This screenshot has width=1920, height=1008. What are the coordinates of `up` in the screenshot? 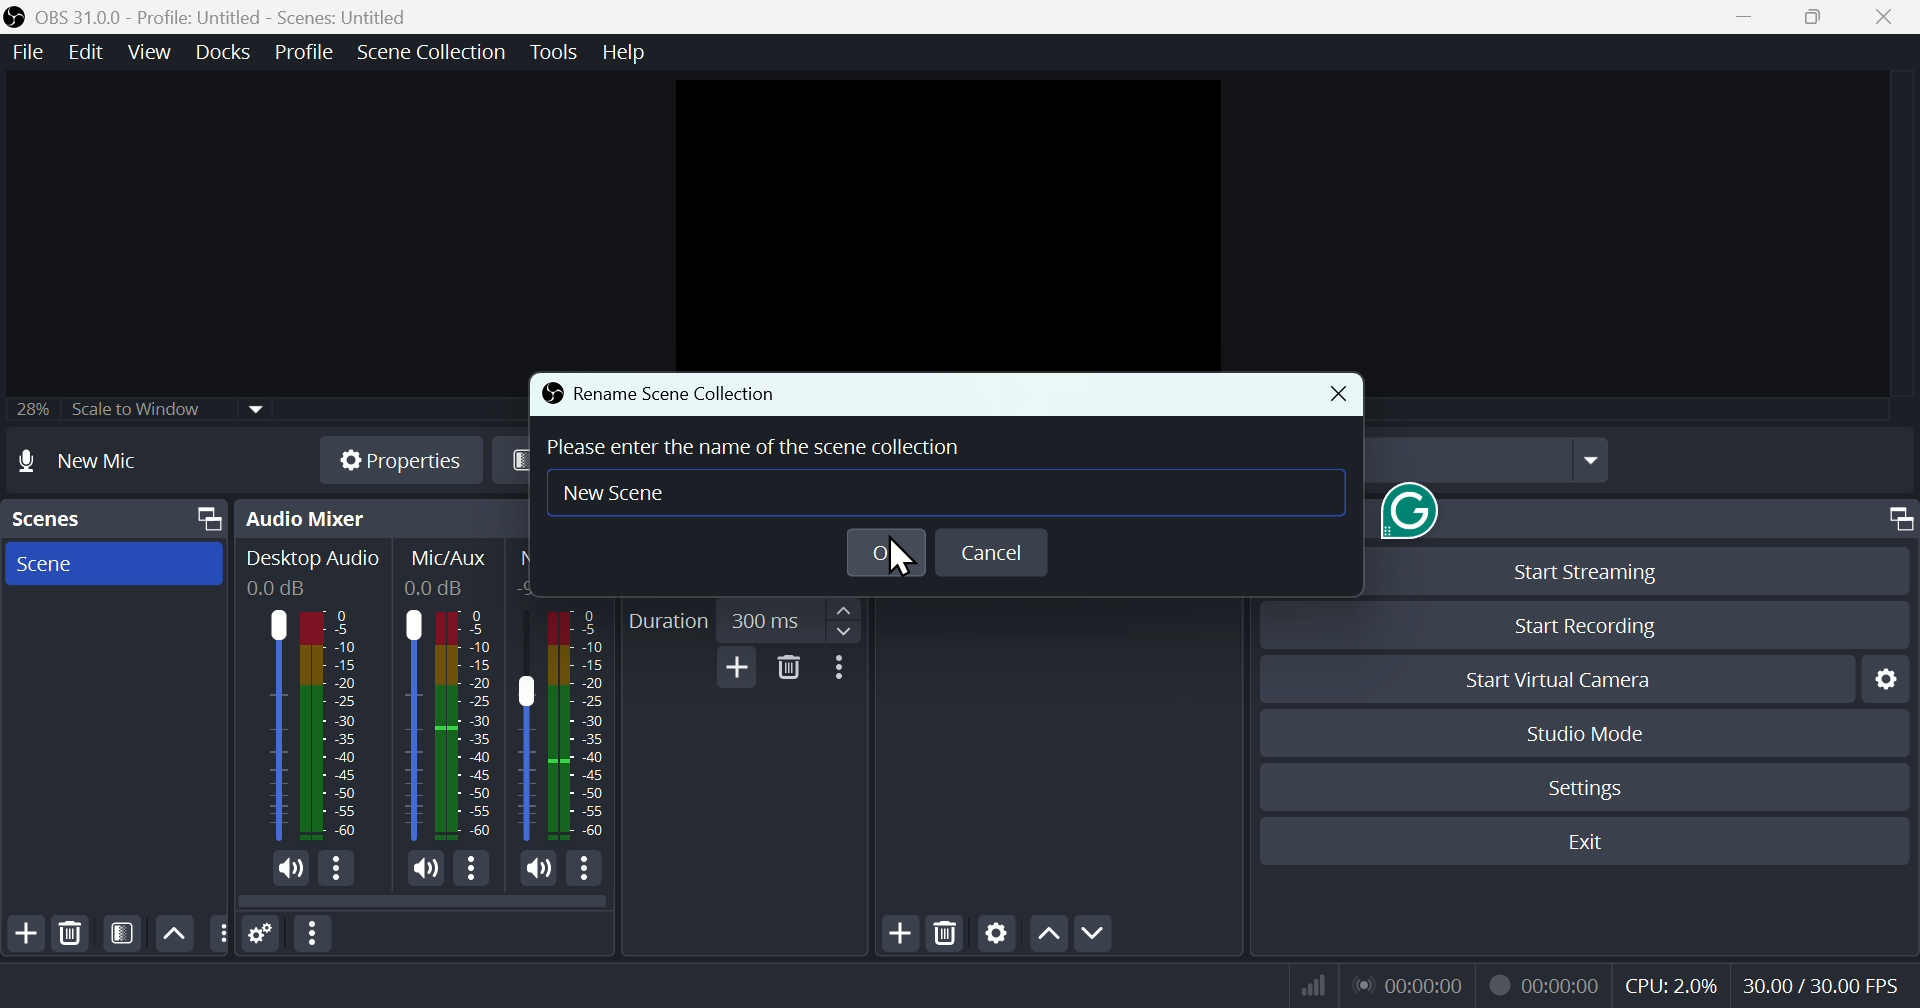 It's located at (1047, 936).